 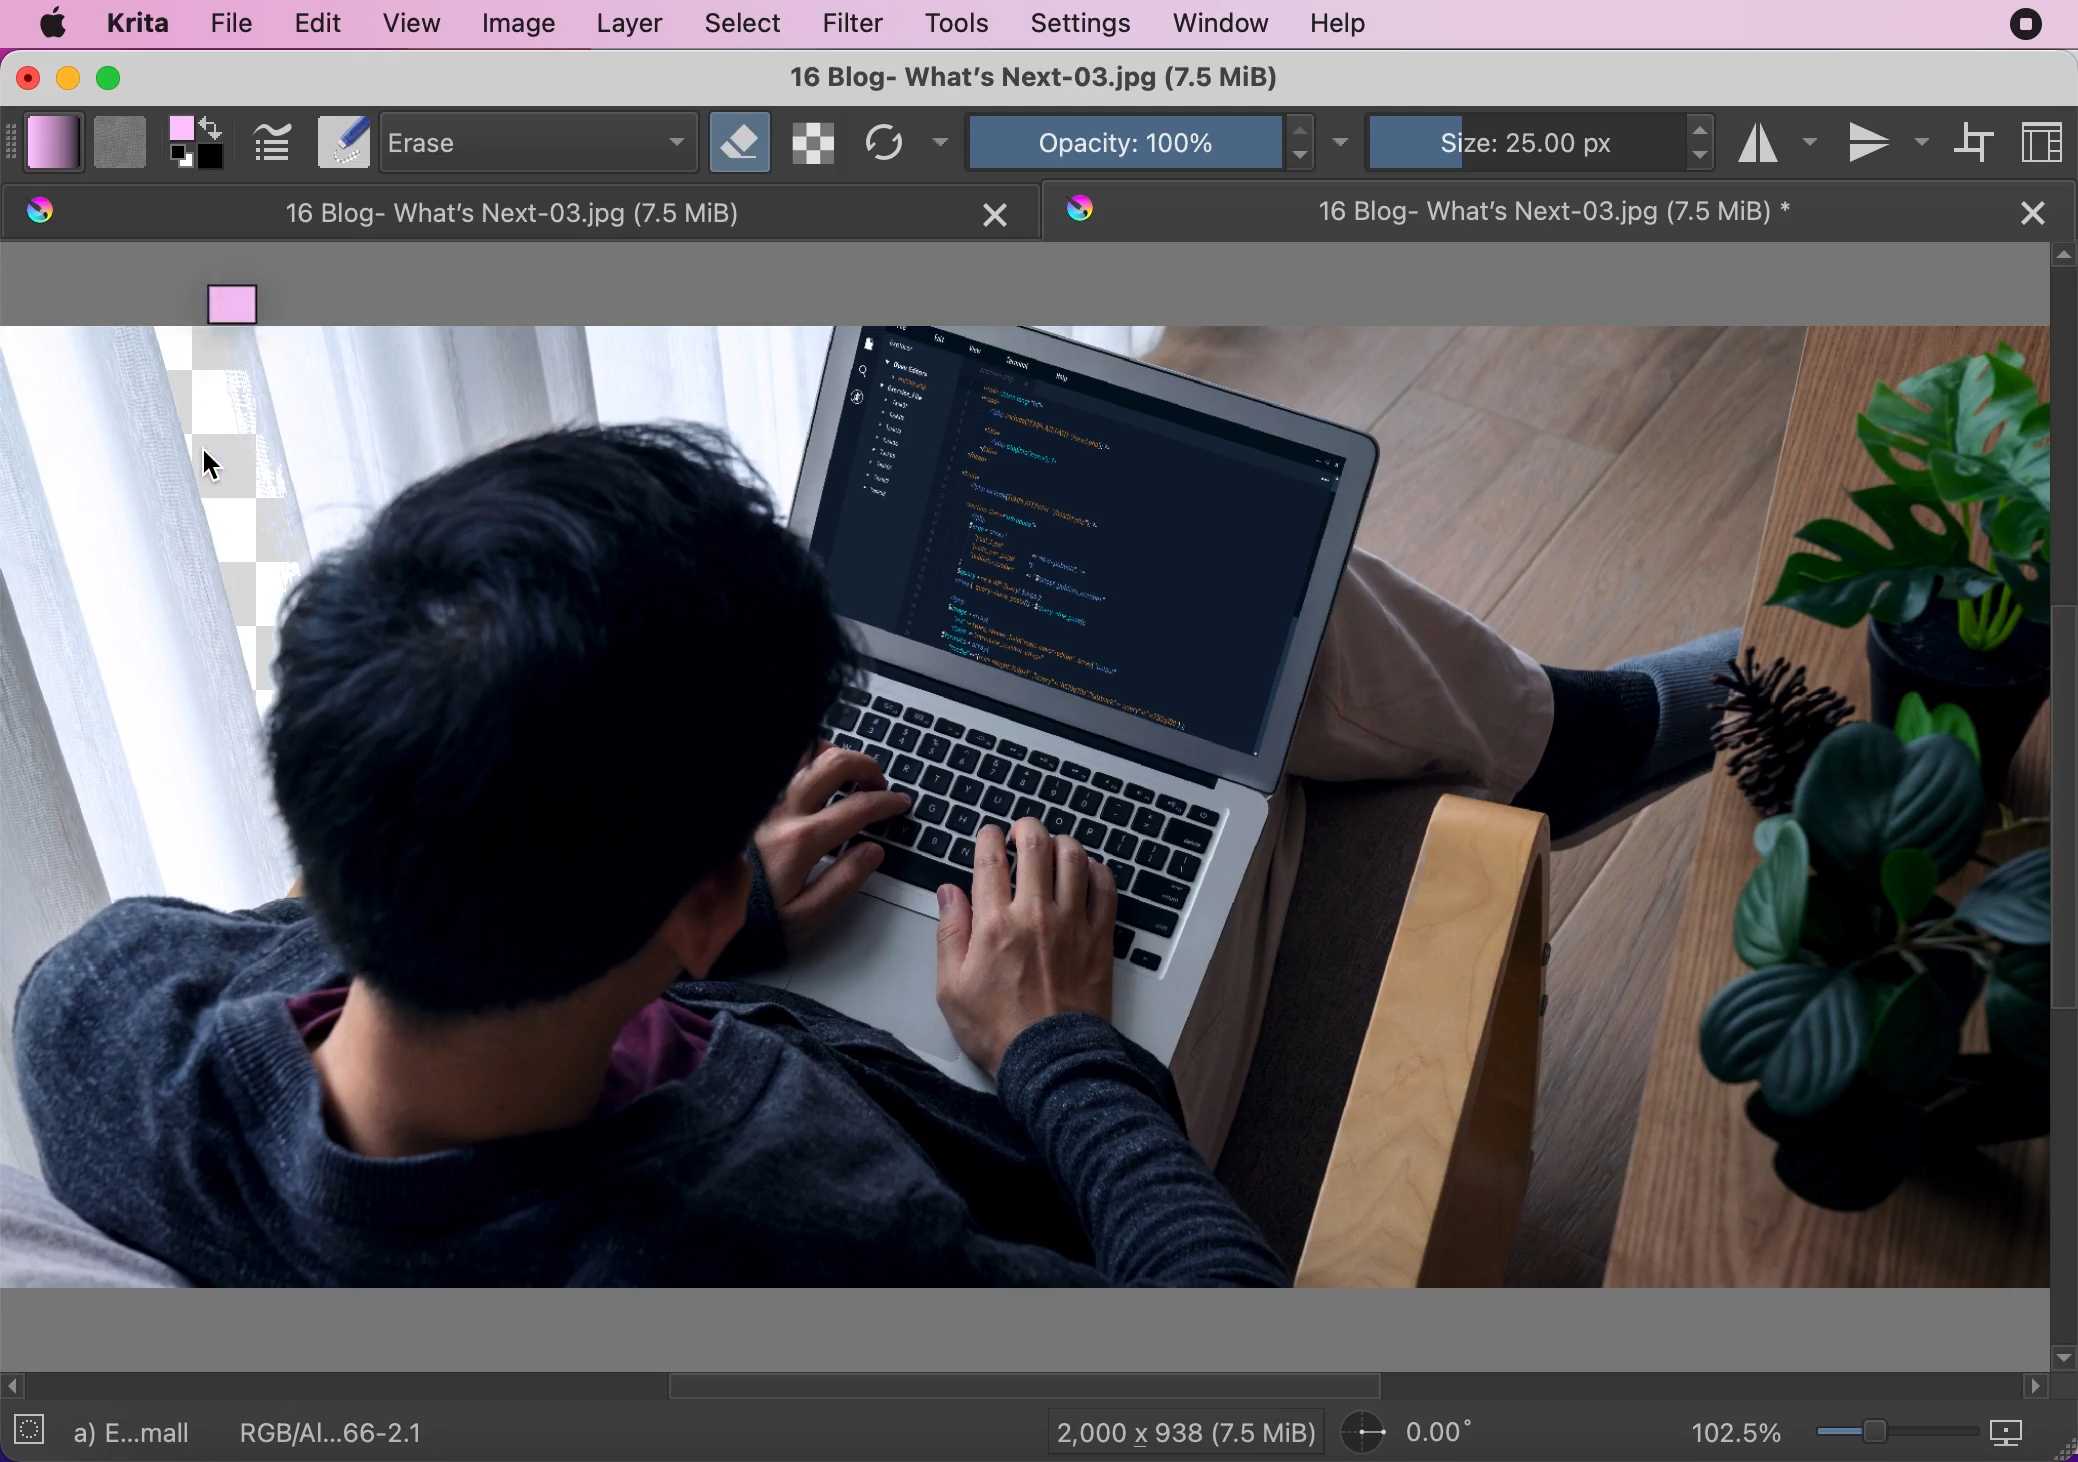 What do you see at coordinates (32, 1428) in the screenshot?
I see `no selection` at bounding box center [32, 1428].